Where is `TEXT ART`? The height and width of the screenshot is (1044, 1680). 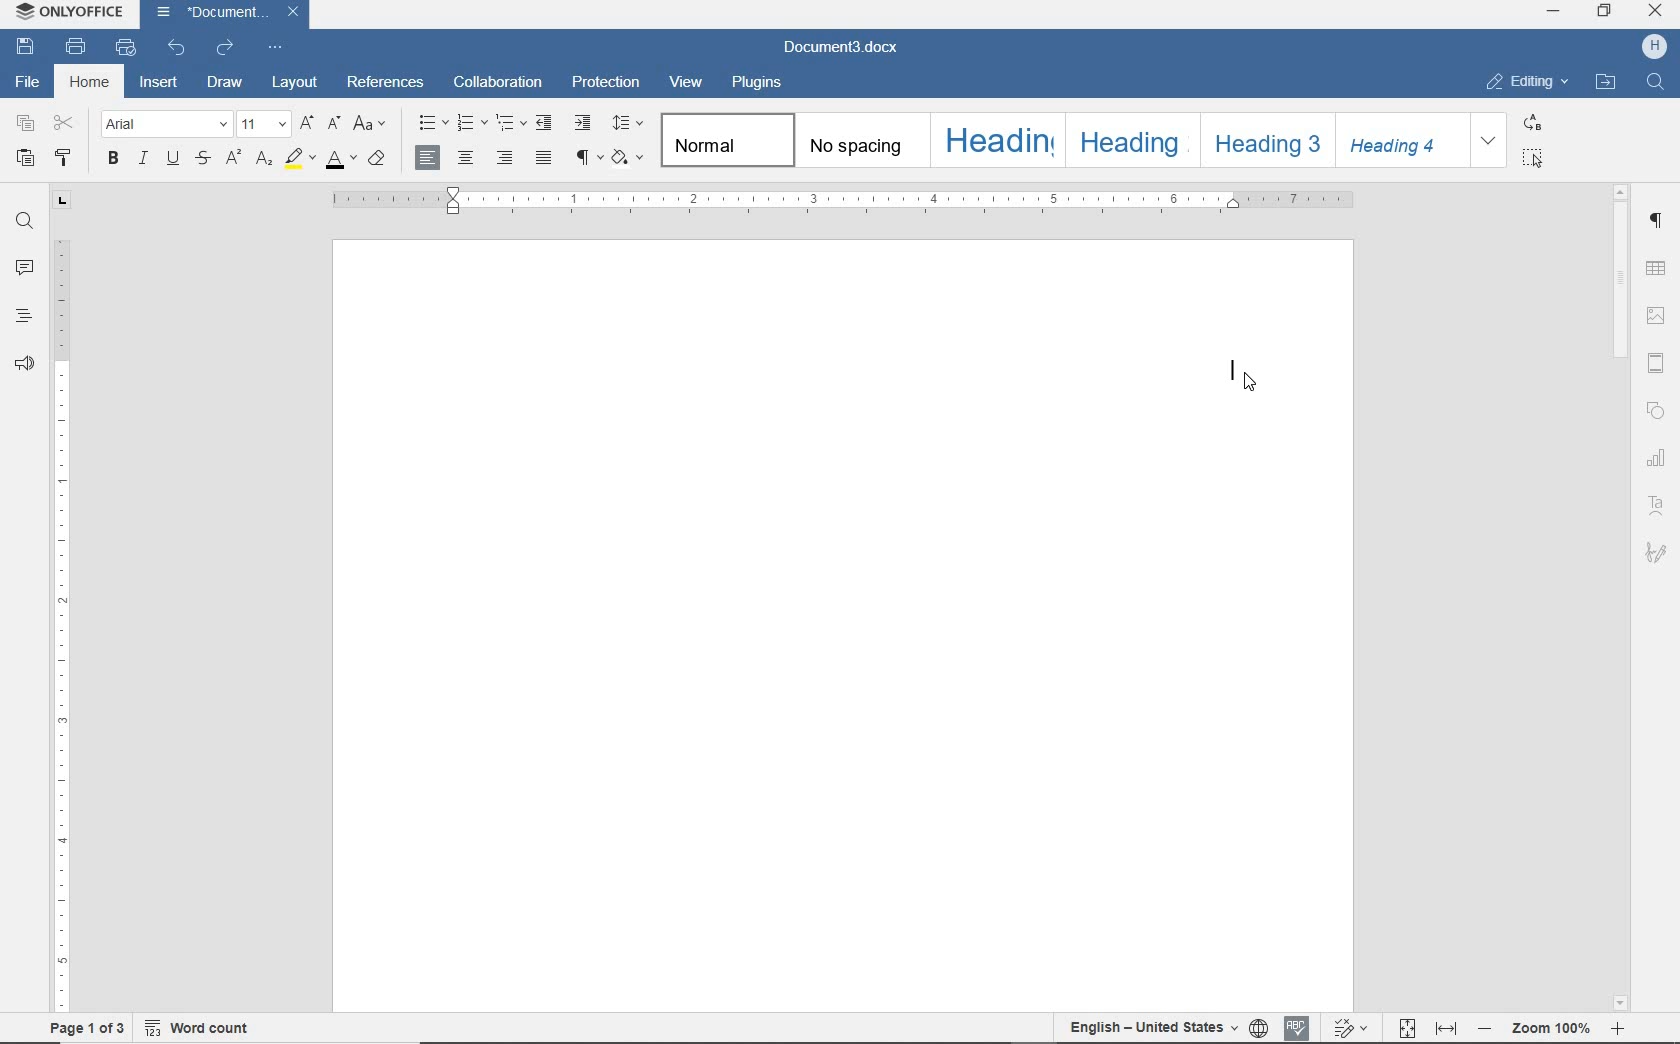
TEXT ART is located at coordinates (1661, 503).